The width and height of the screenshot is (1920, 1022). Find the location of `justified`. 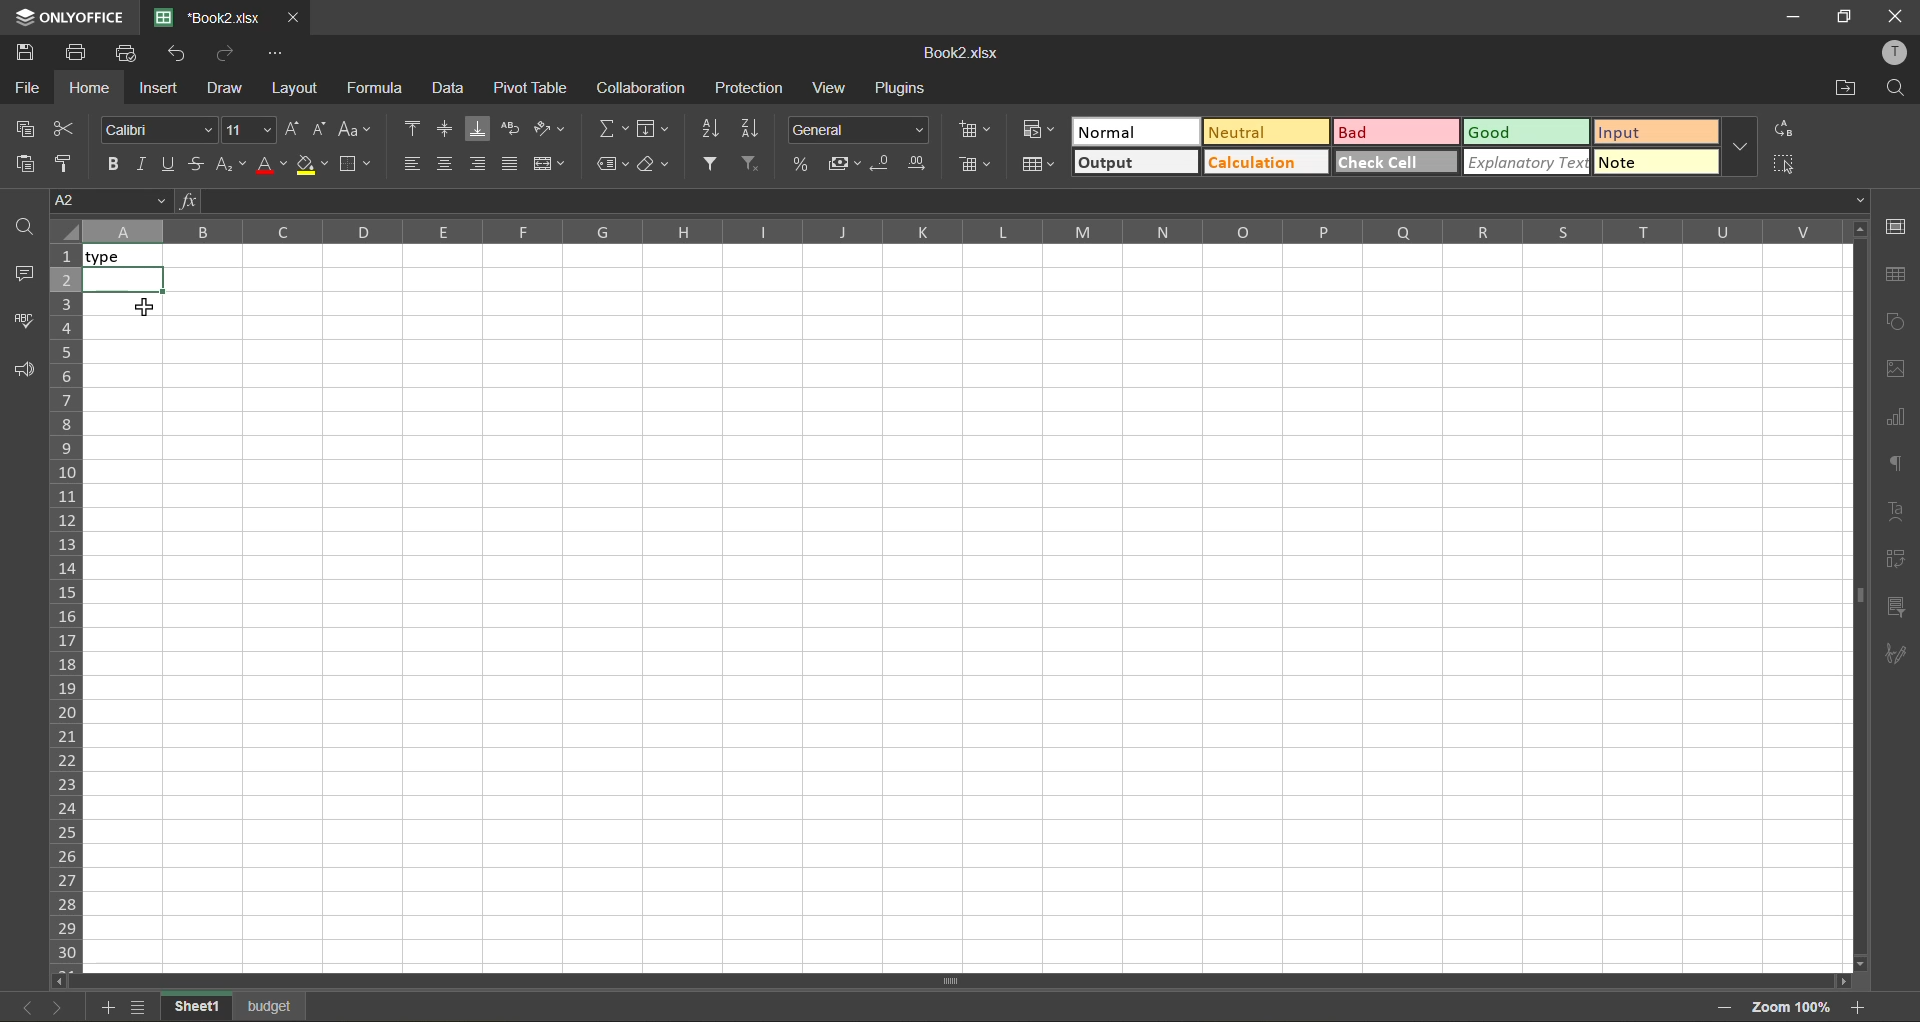

justified is located at coordinates (510, 161).